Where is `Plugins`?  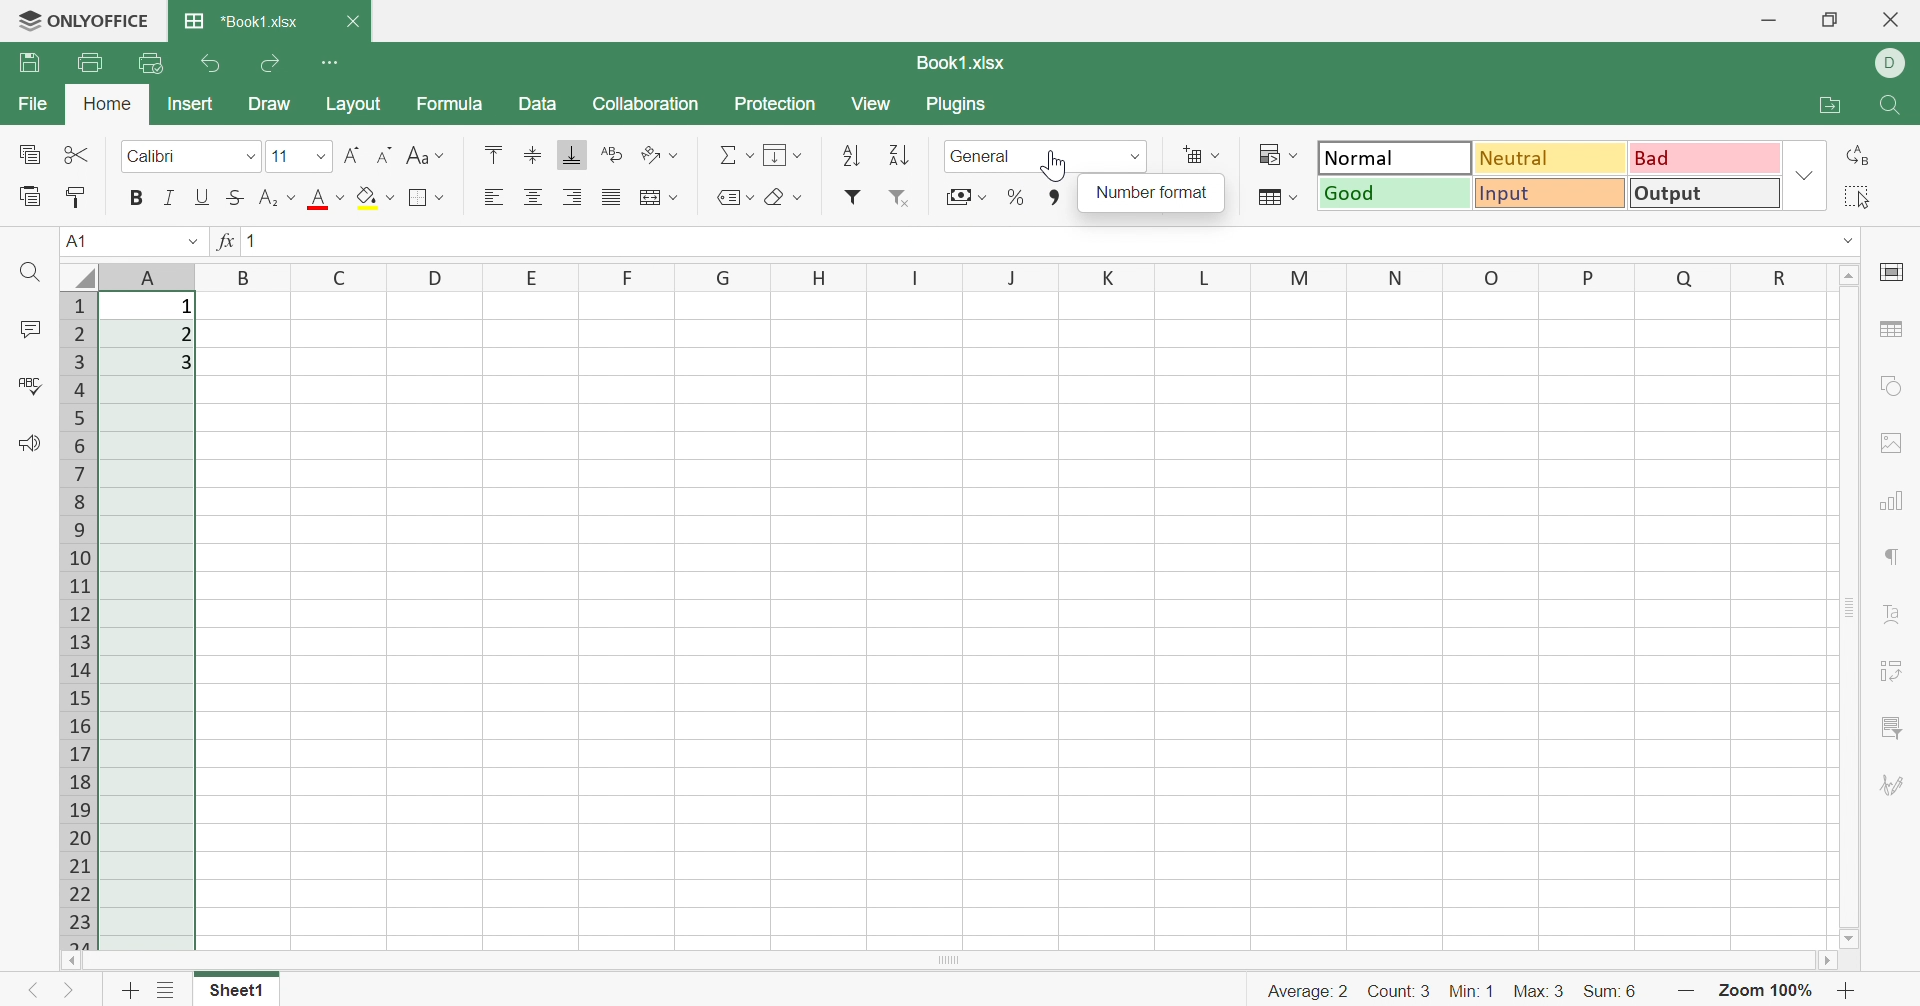 Plugins is located at coordinates (961, 105).